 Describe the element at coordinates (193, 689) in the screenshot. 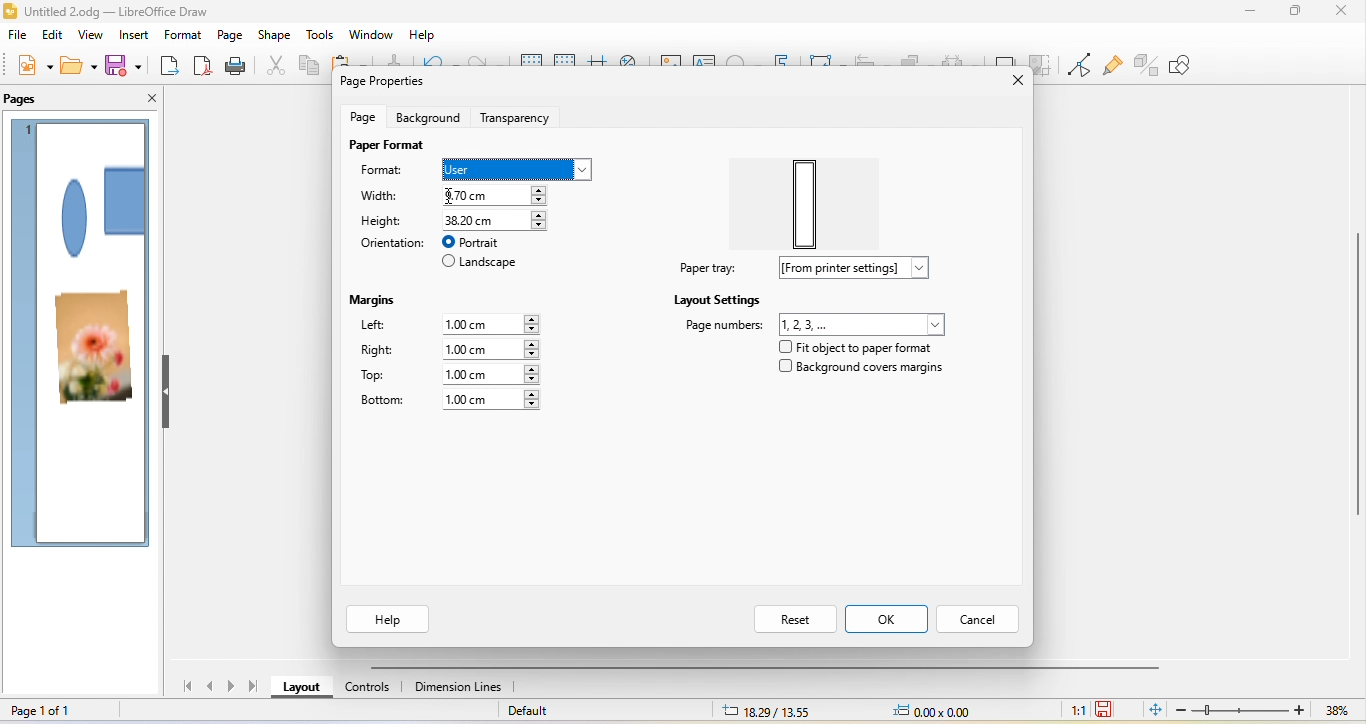

I see ` first page` at that location.